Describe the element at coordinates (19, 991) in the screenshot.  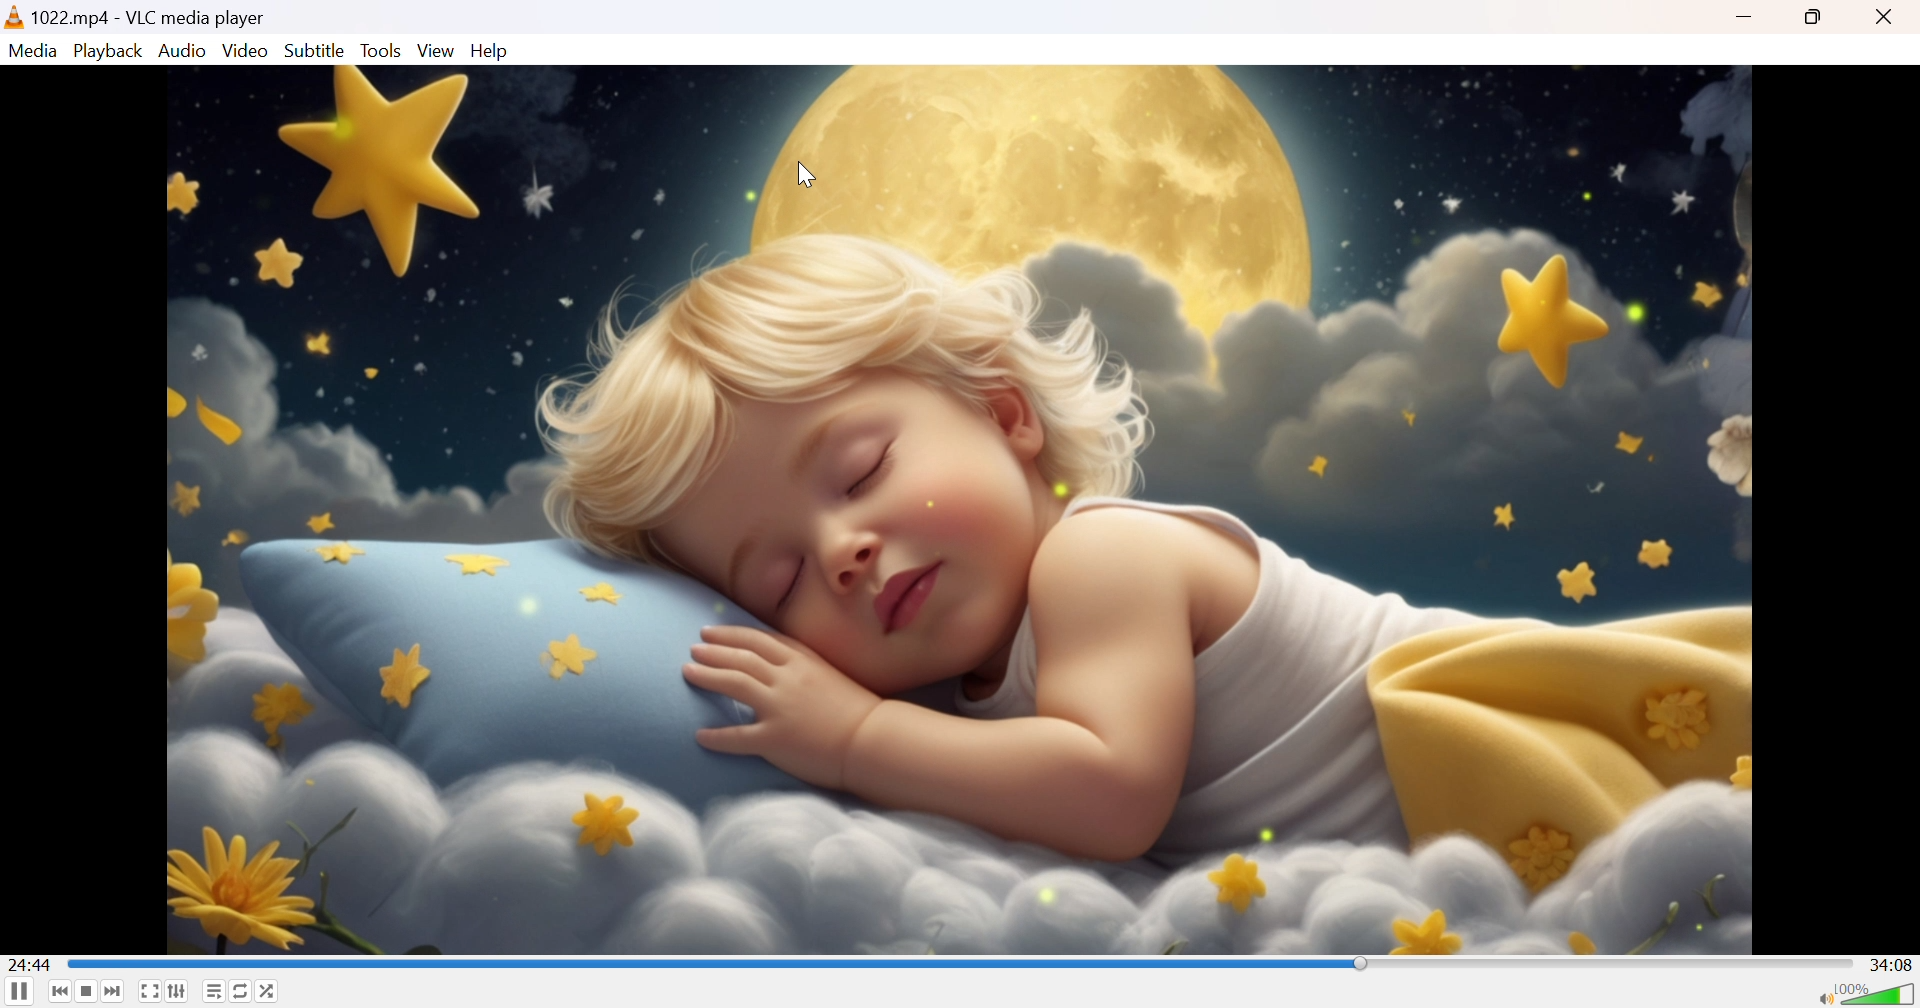
I see `Pause the playback` at that location.